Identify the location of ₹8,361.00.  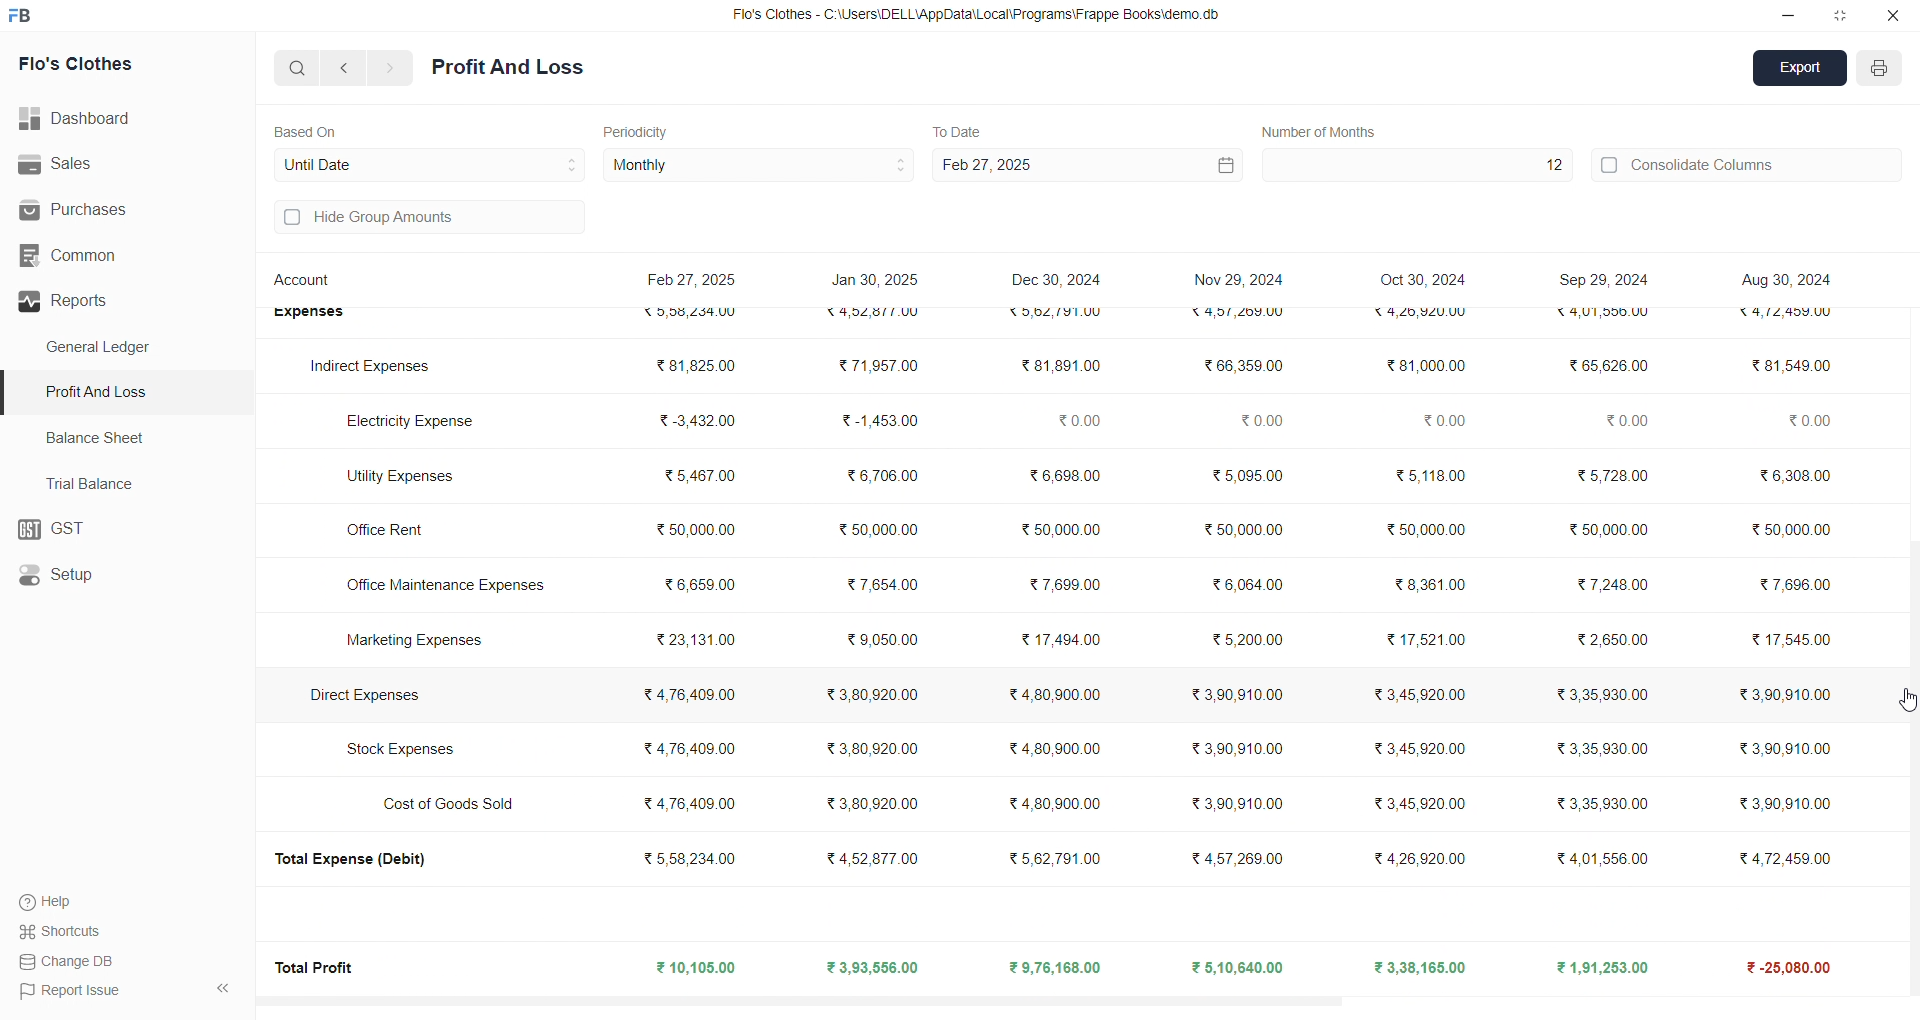
(1428, 584).